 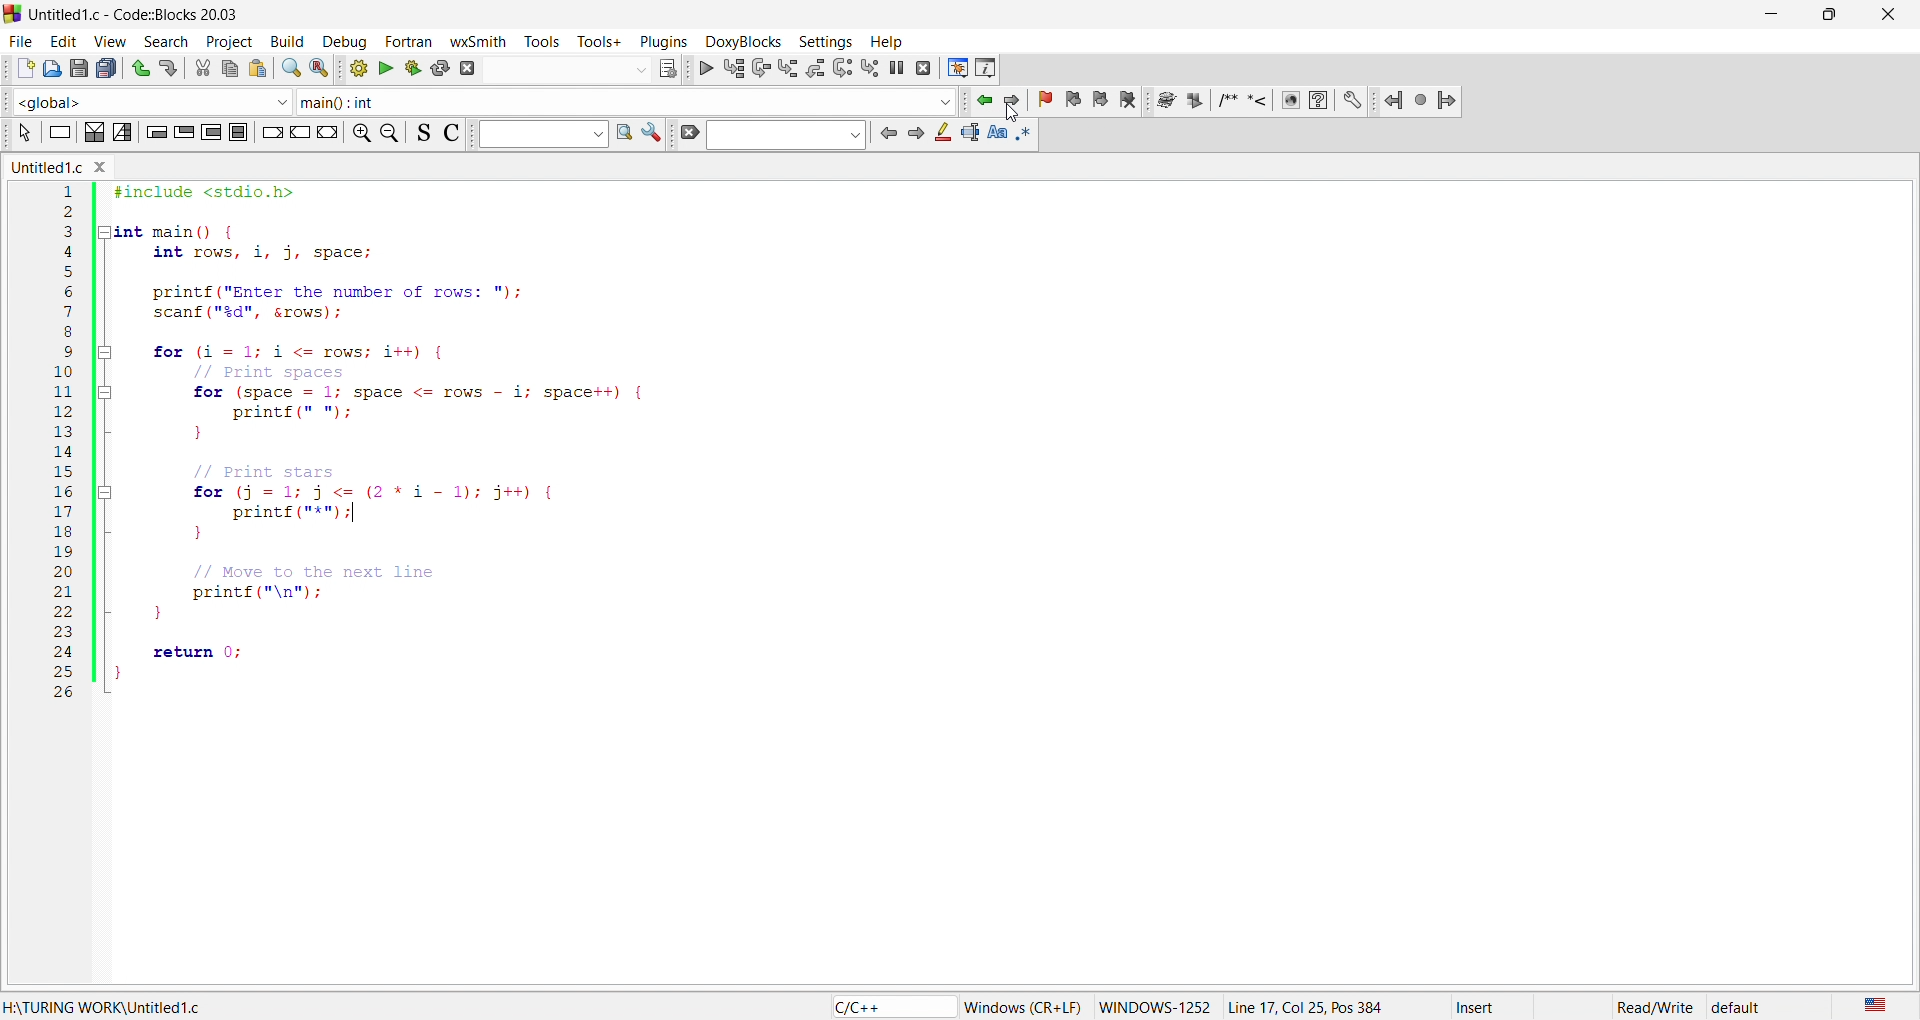 I want to click on icon, so click(x=914, y=134).